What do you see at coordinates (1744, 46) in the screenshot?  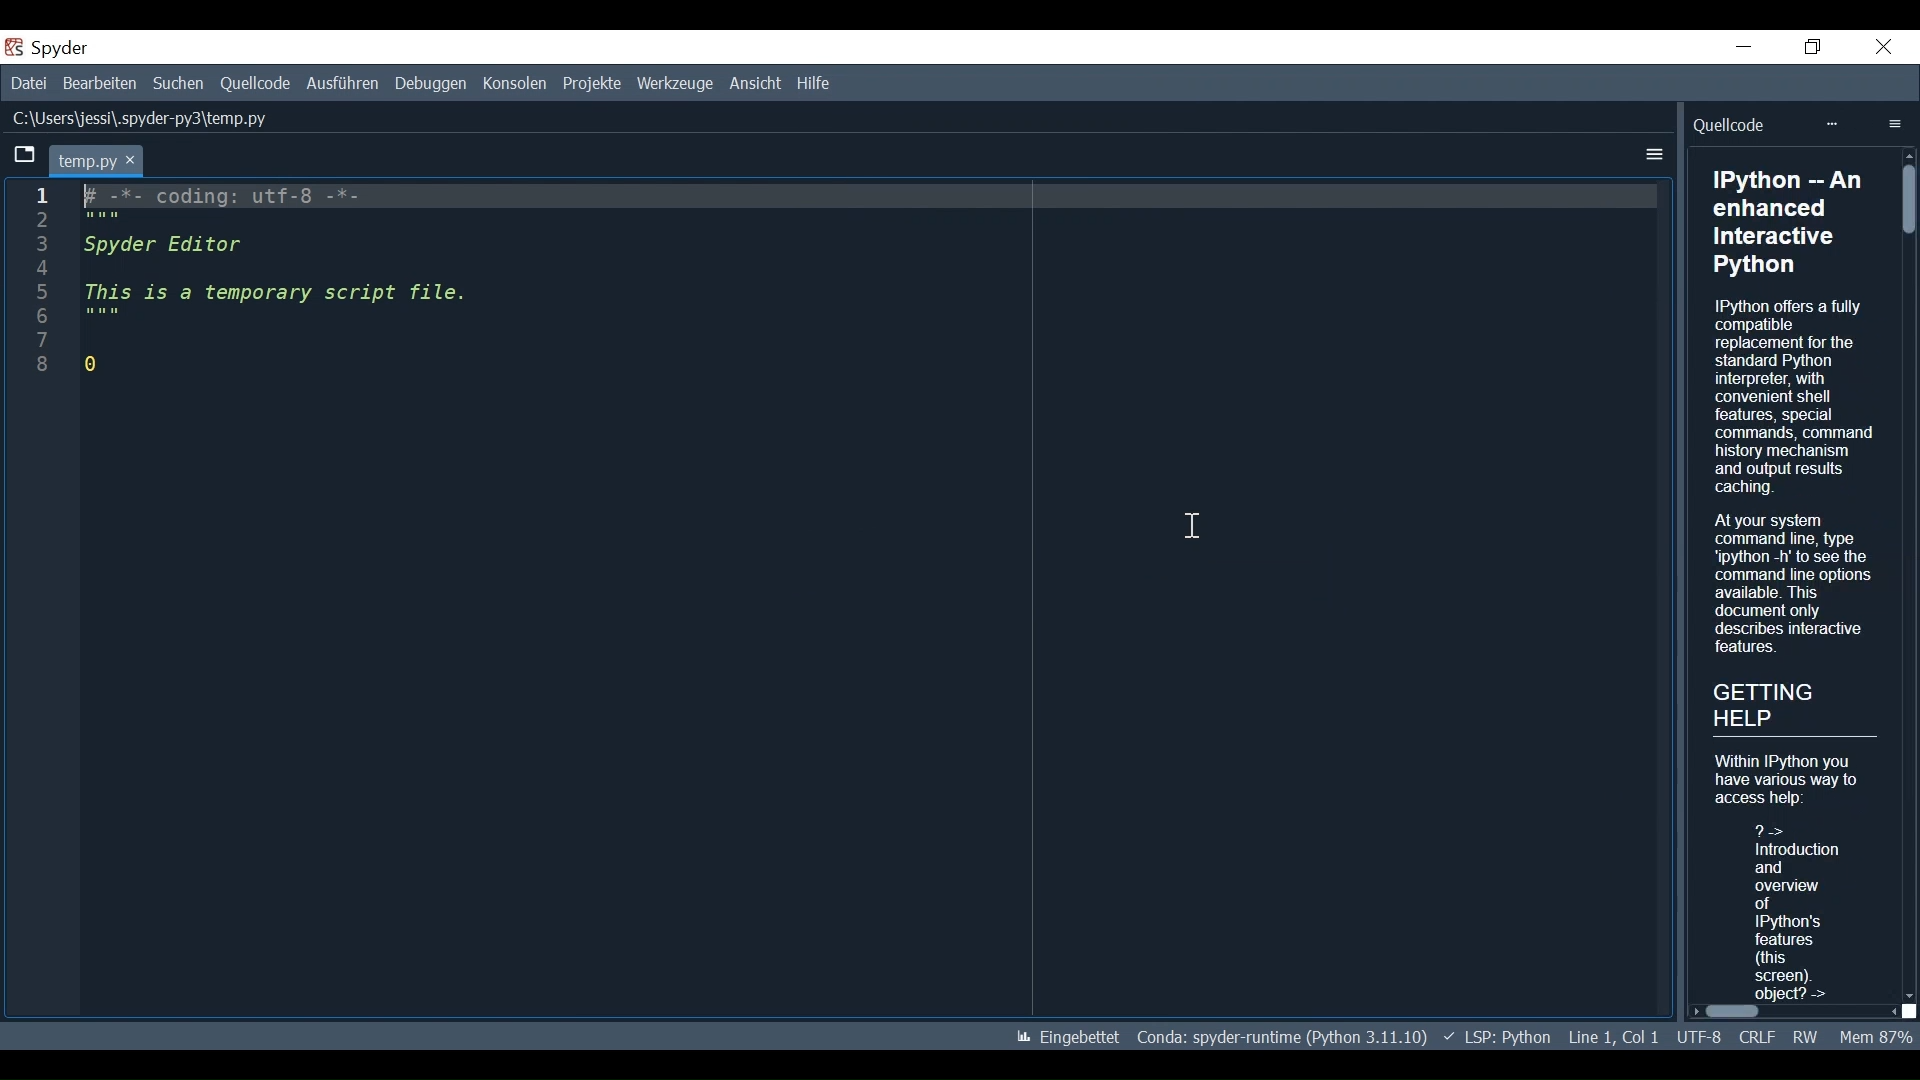 I see `Minimize` at bounding box center [1744, 46].